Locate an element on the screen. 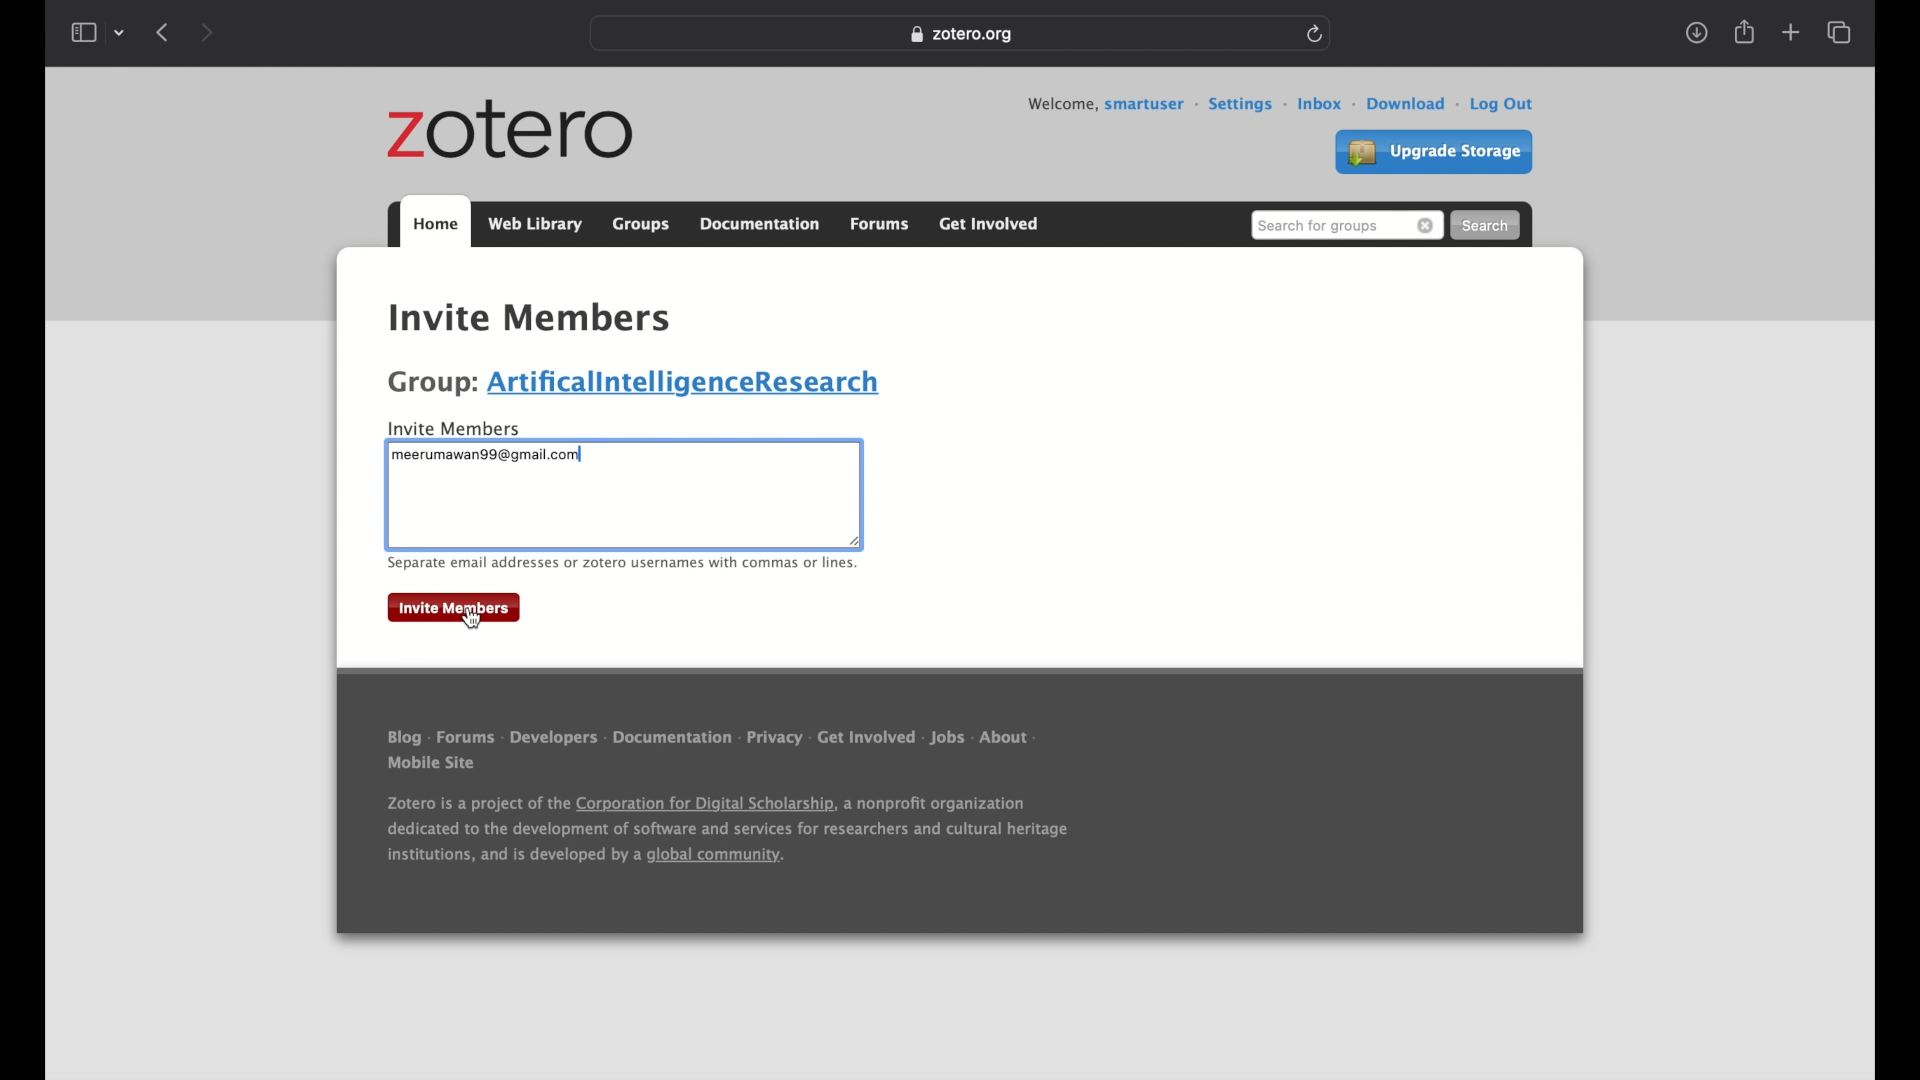  new tab is located at coordinates (1790, 33).